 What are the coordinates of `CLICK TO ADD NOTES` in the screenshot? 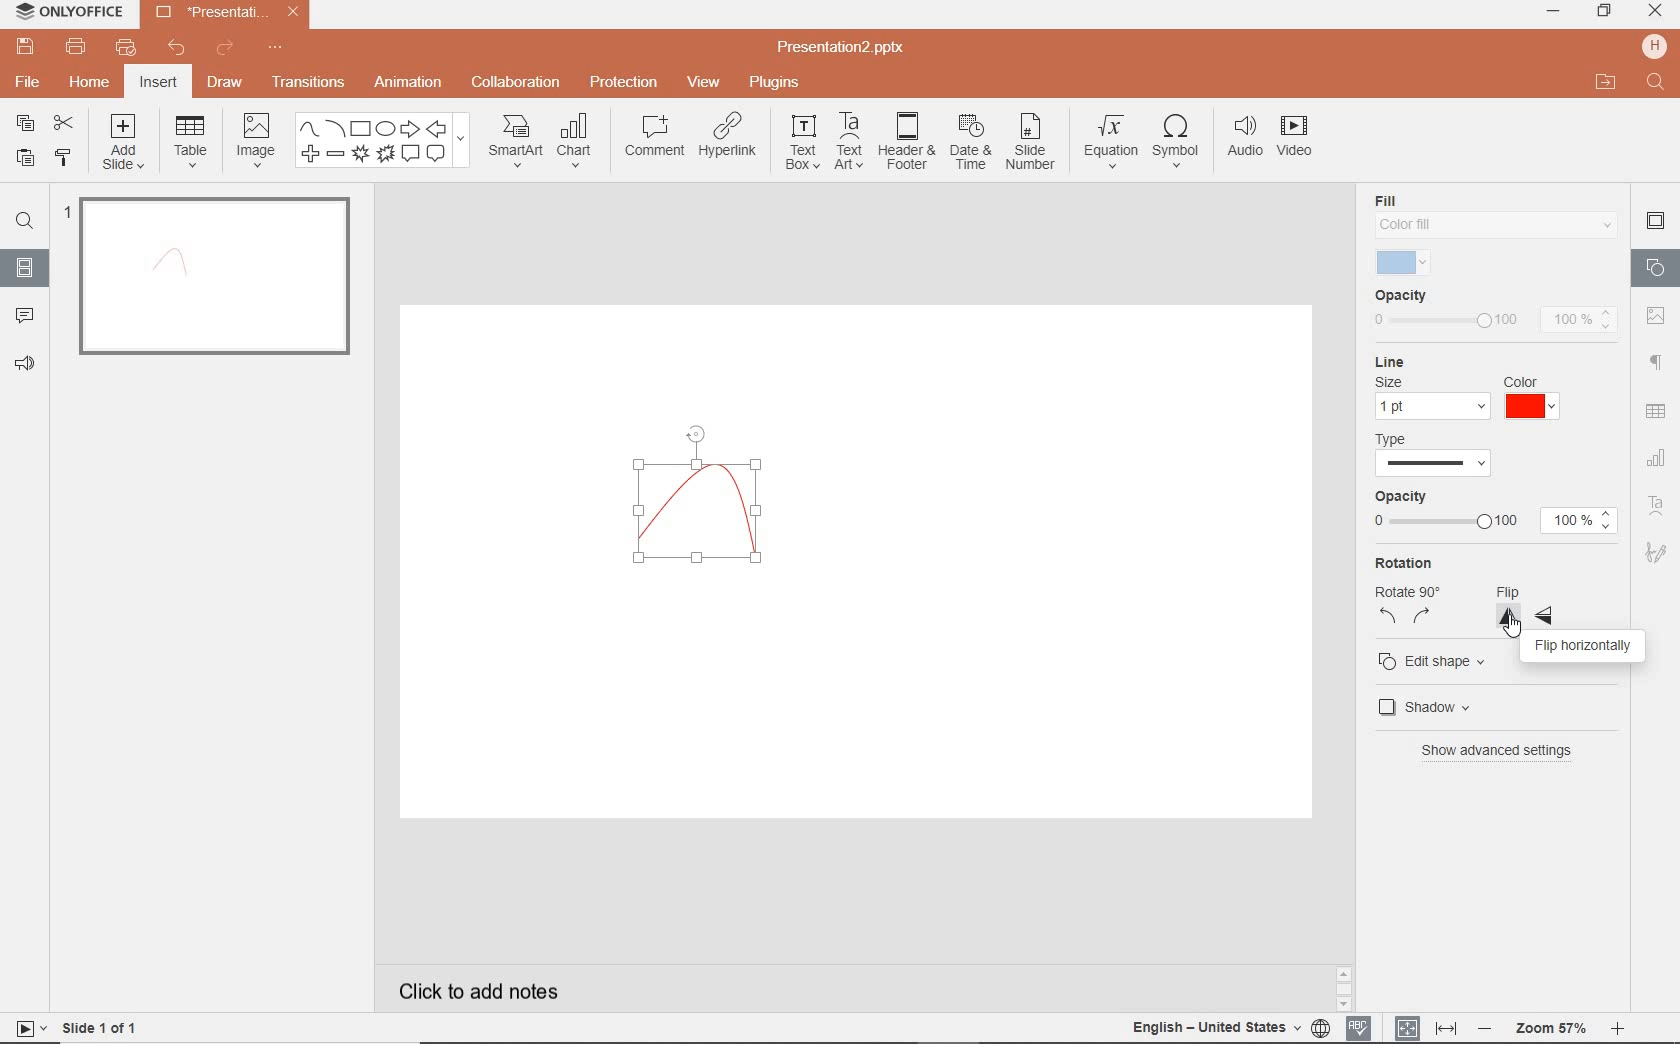 It's located at (485, 991).